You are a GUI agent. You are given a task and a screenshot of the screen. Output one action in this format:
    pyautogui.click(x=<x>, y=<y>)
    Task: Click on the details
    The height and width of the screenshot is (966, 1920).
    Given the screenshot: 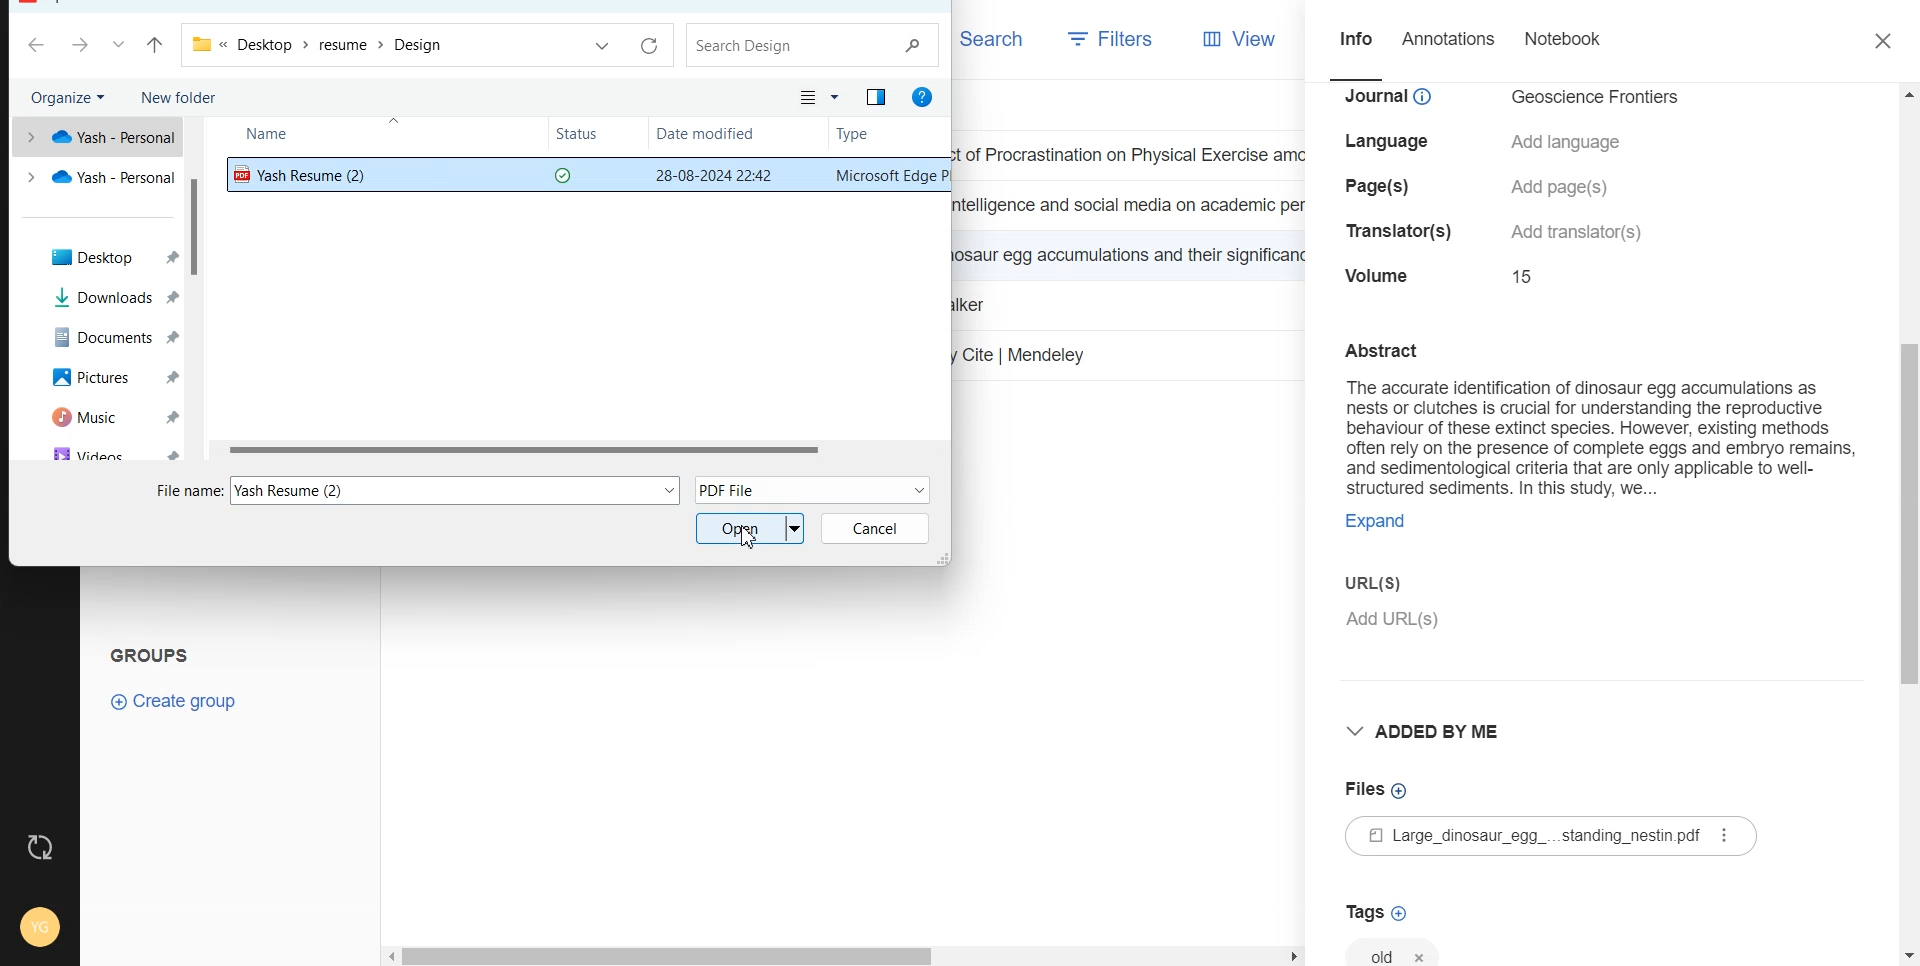 What is the action you would take?
    pyautogui.click(x=1380, y=275)
    